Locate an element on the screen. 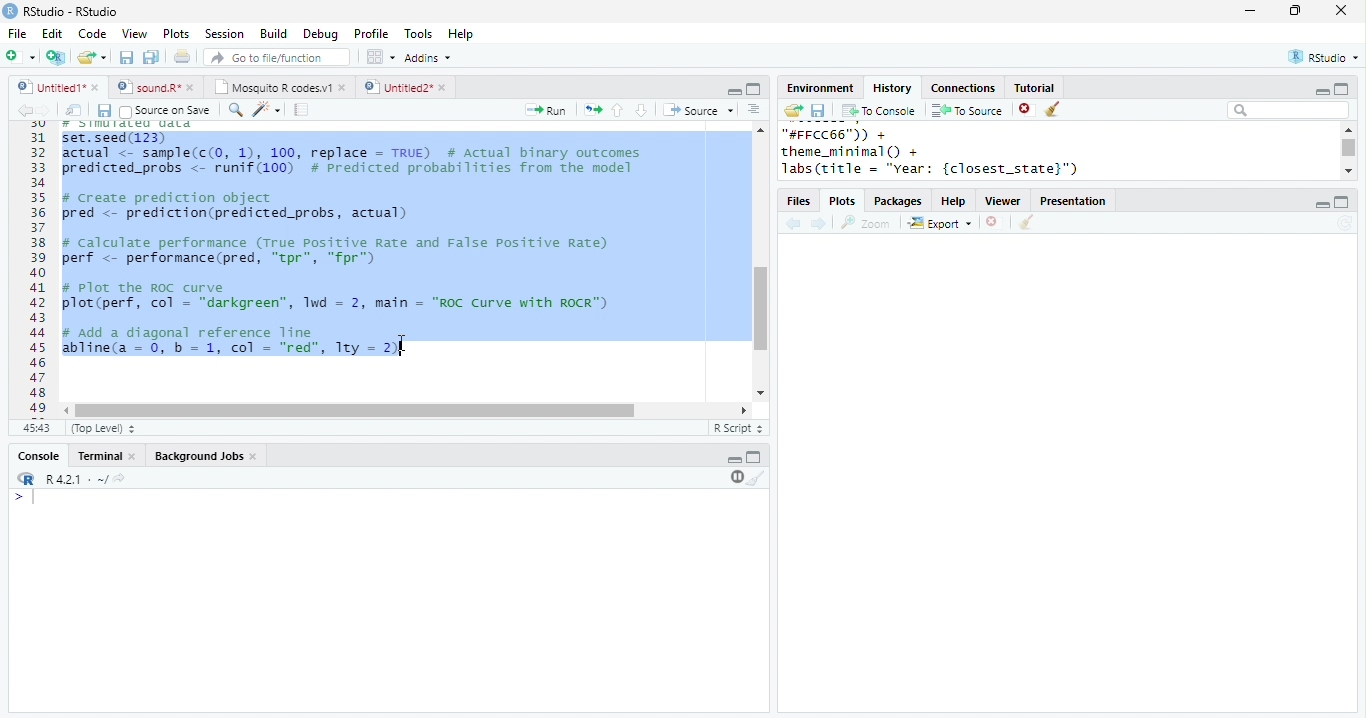 Image resolution: width=1366 pixels, height=718 pixels. scroll bar is located at coordinates (761, 309).